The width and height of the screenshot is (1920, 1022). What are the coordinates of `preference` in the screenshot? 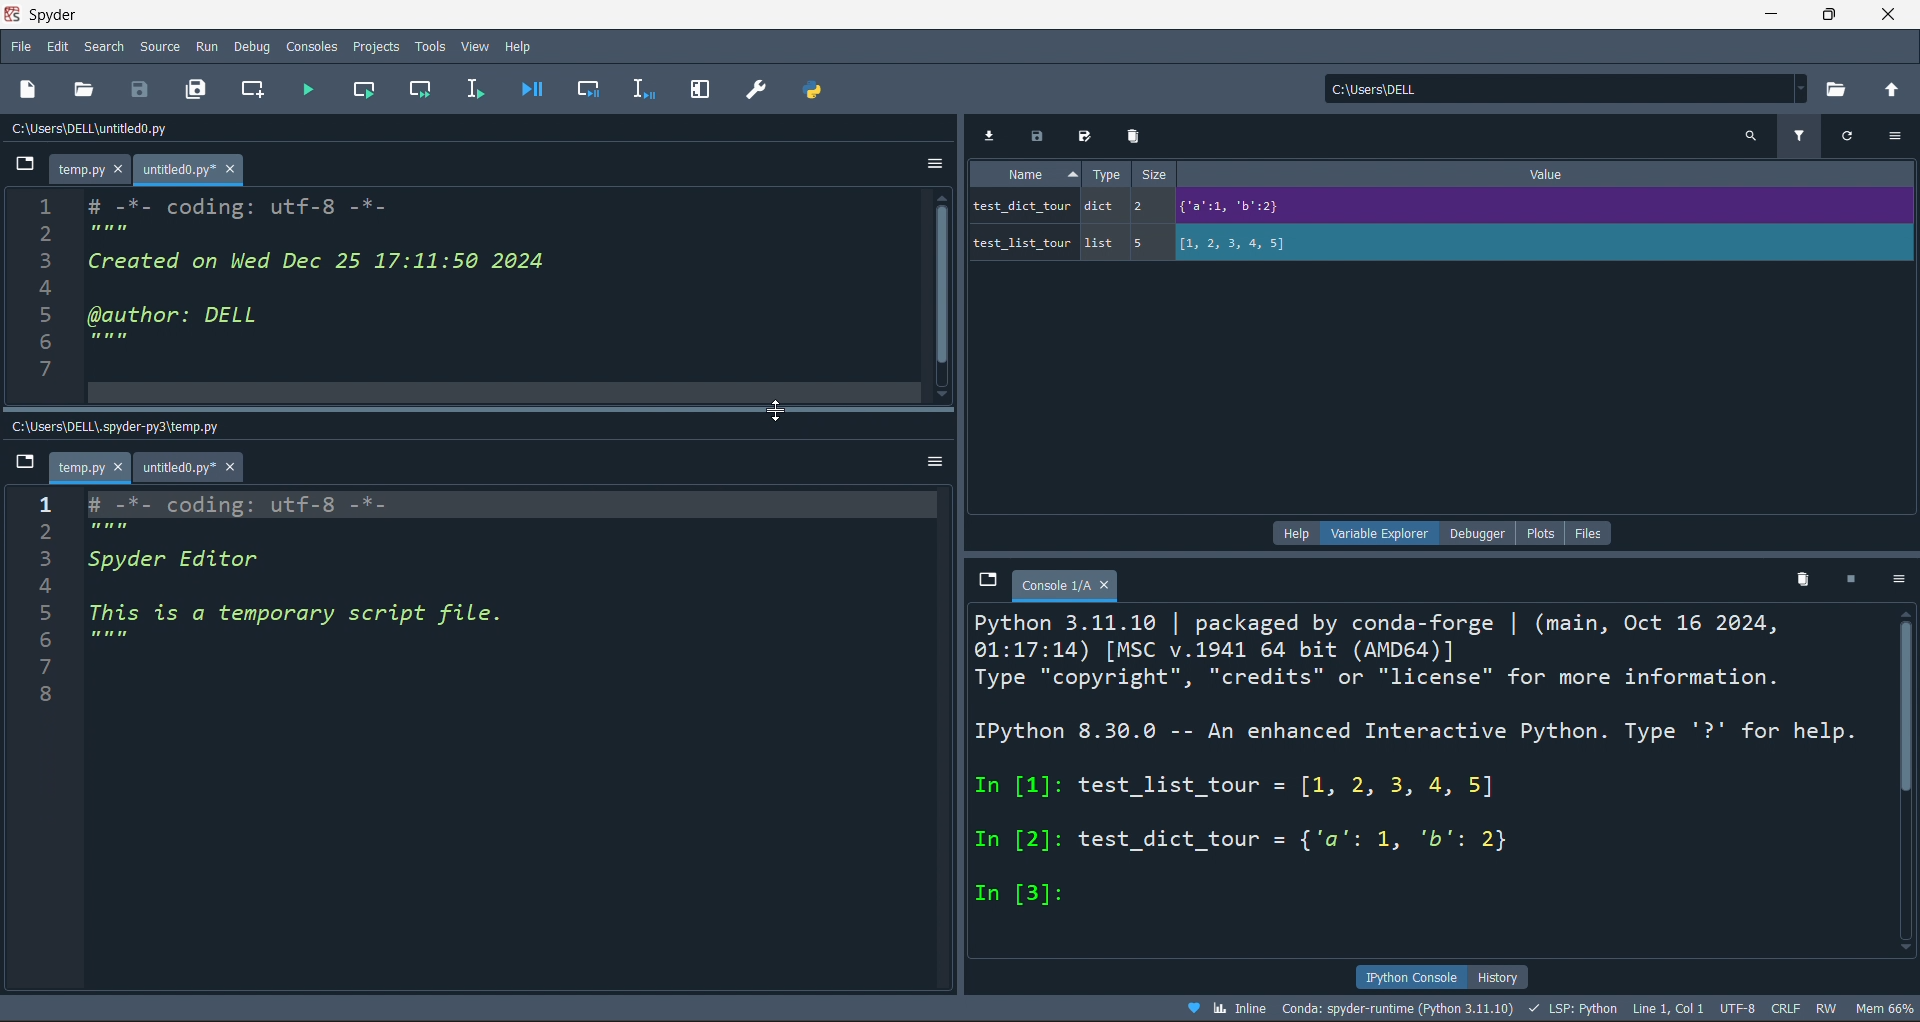 It's located at (752, 89).